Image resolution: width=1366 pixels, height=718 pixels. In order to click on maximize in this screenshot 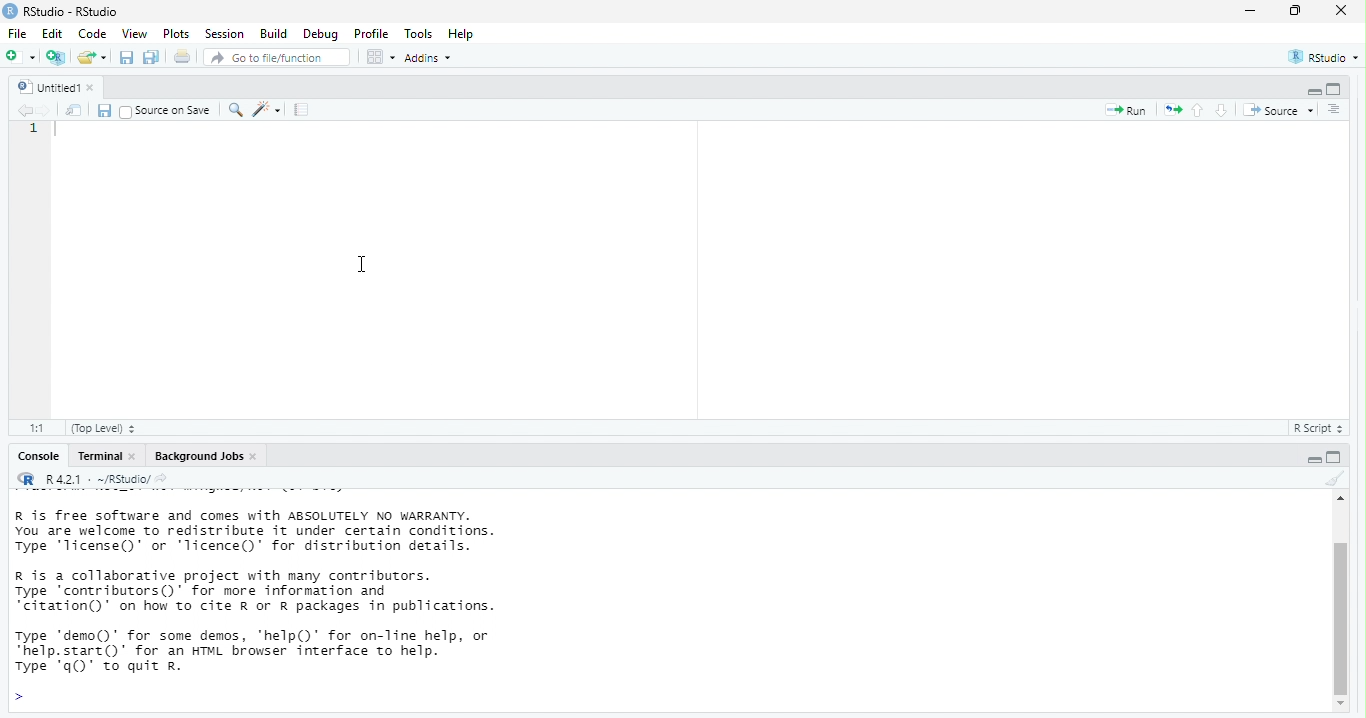, I will do `click(1346, 455)`.